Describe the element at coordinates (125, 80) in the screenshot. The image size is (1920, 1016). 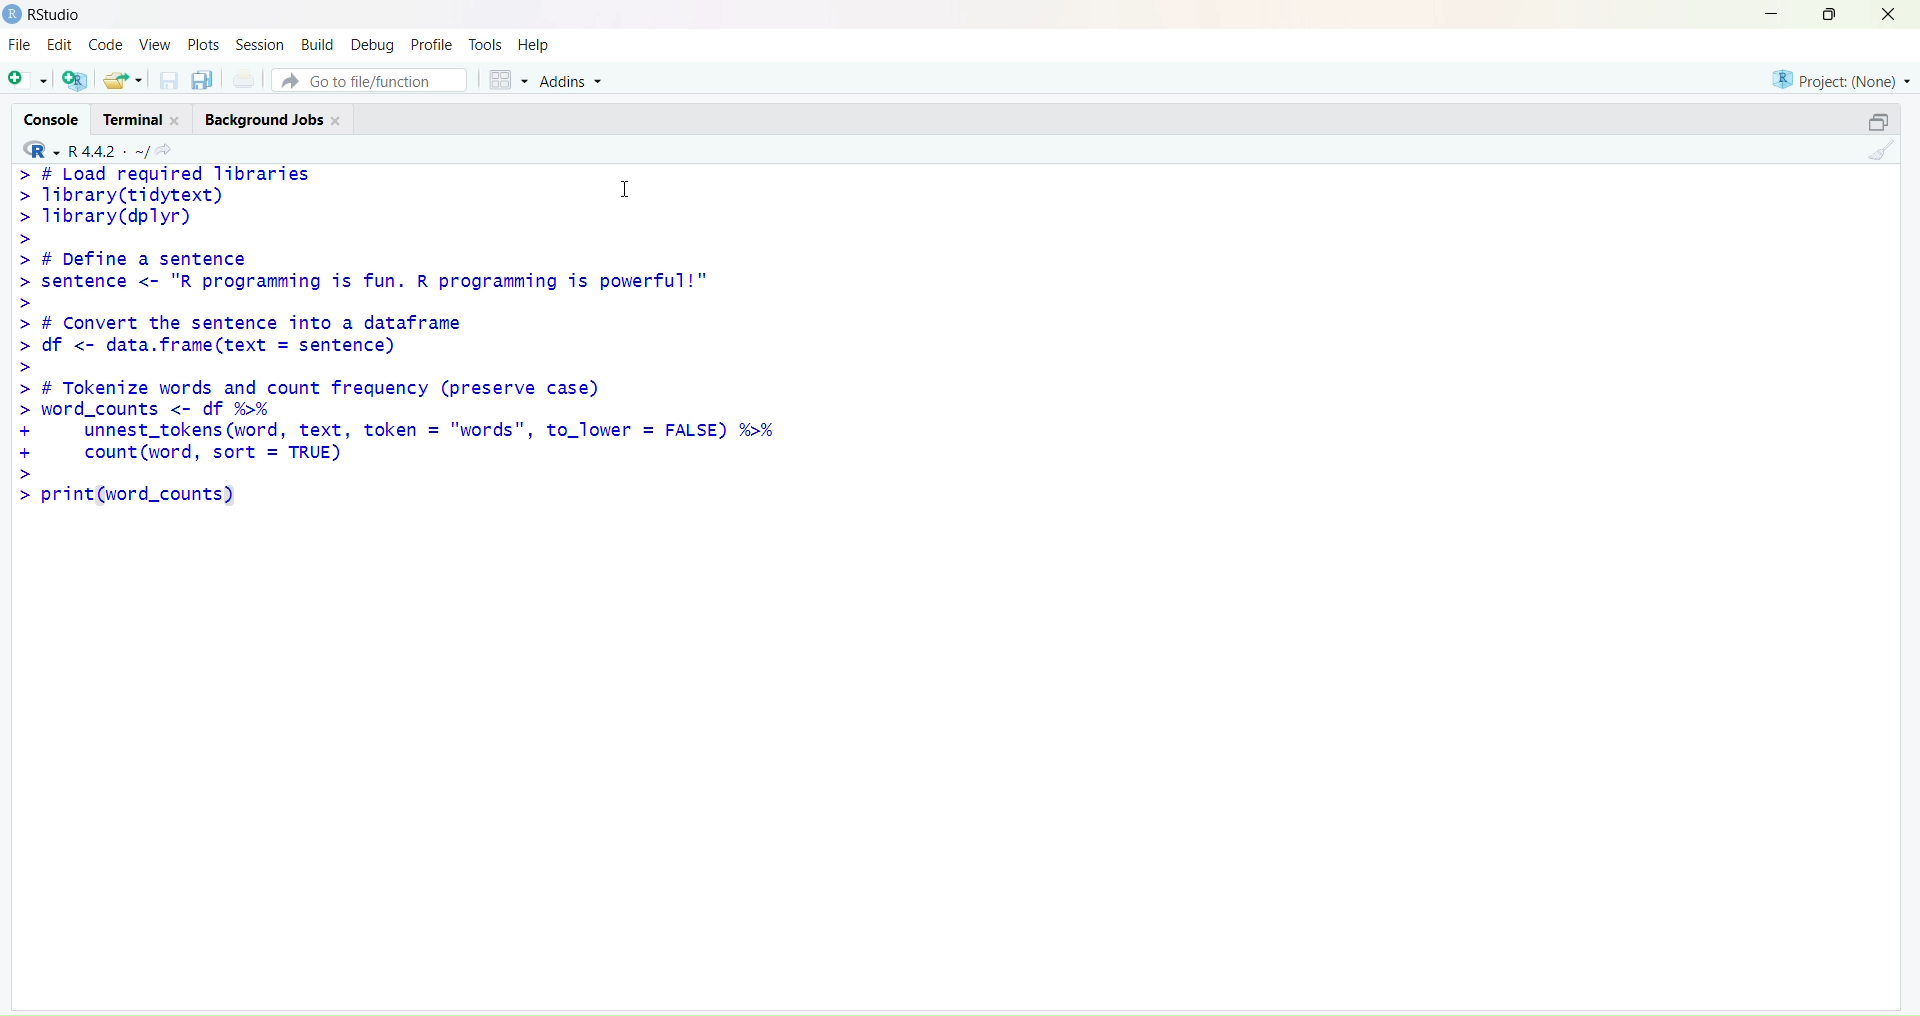
I see `open an existing file` at that location.